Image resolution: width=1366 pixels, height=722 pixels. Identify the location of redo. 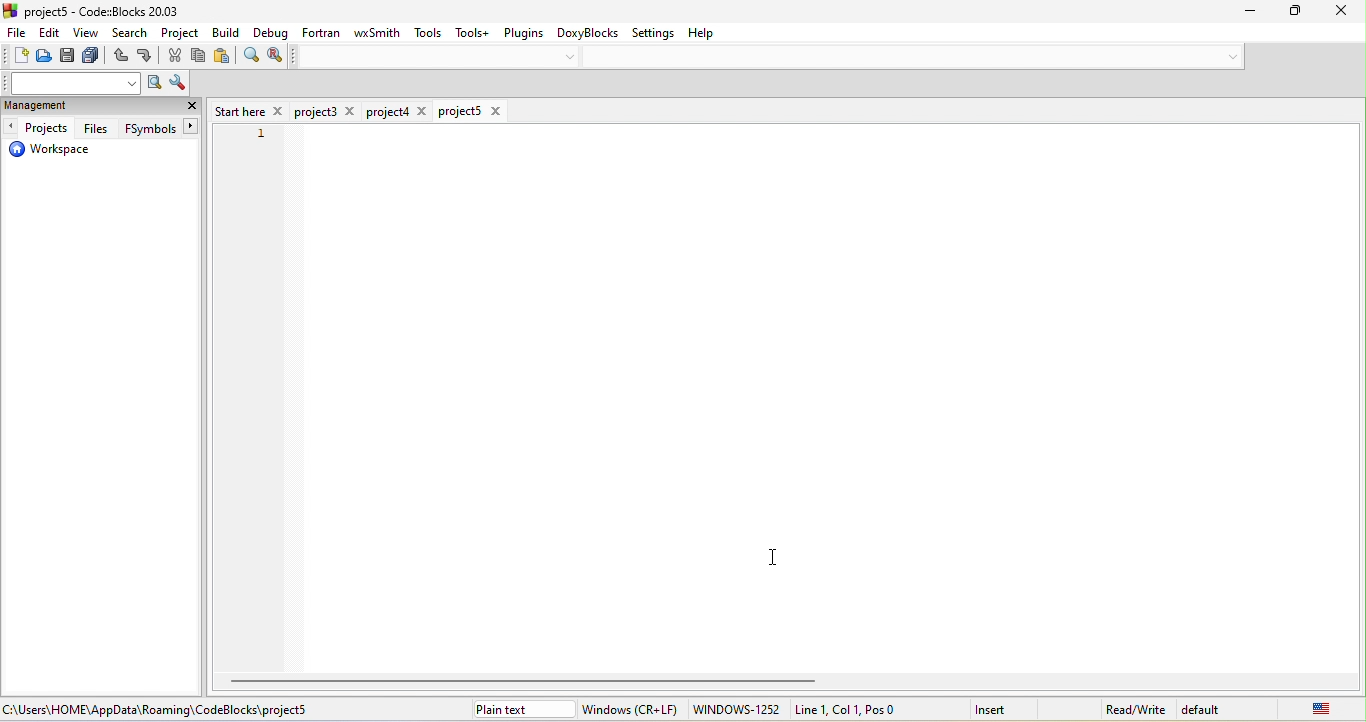
(147, 58).